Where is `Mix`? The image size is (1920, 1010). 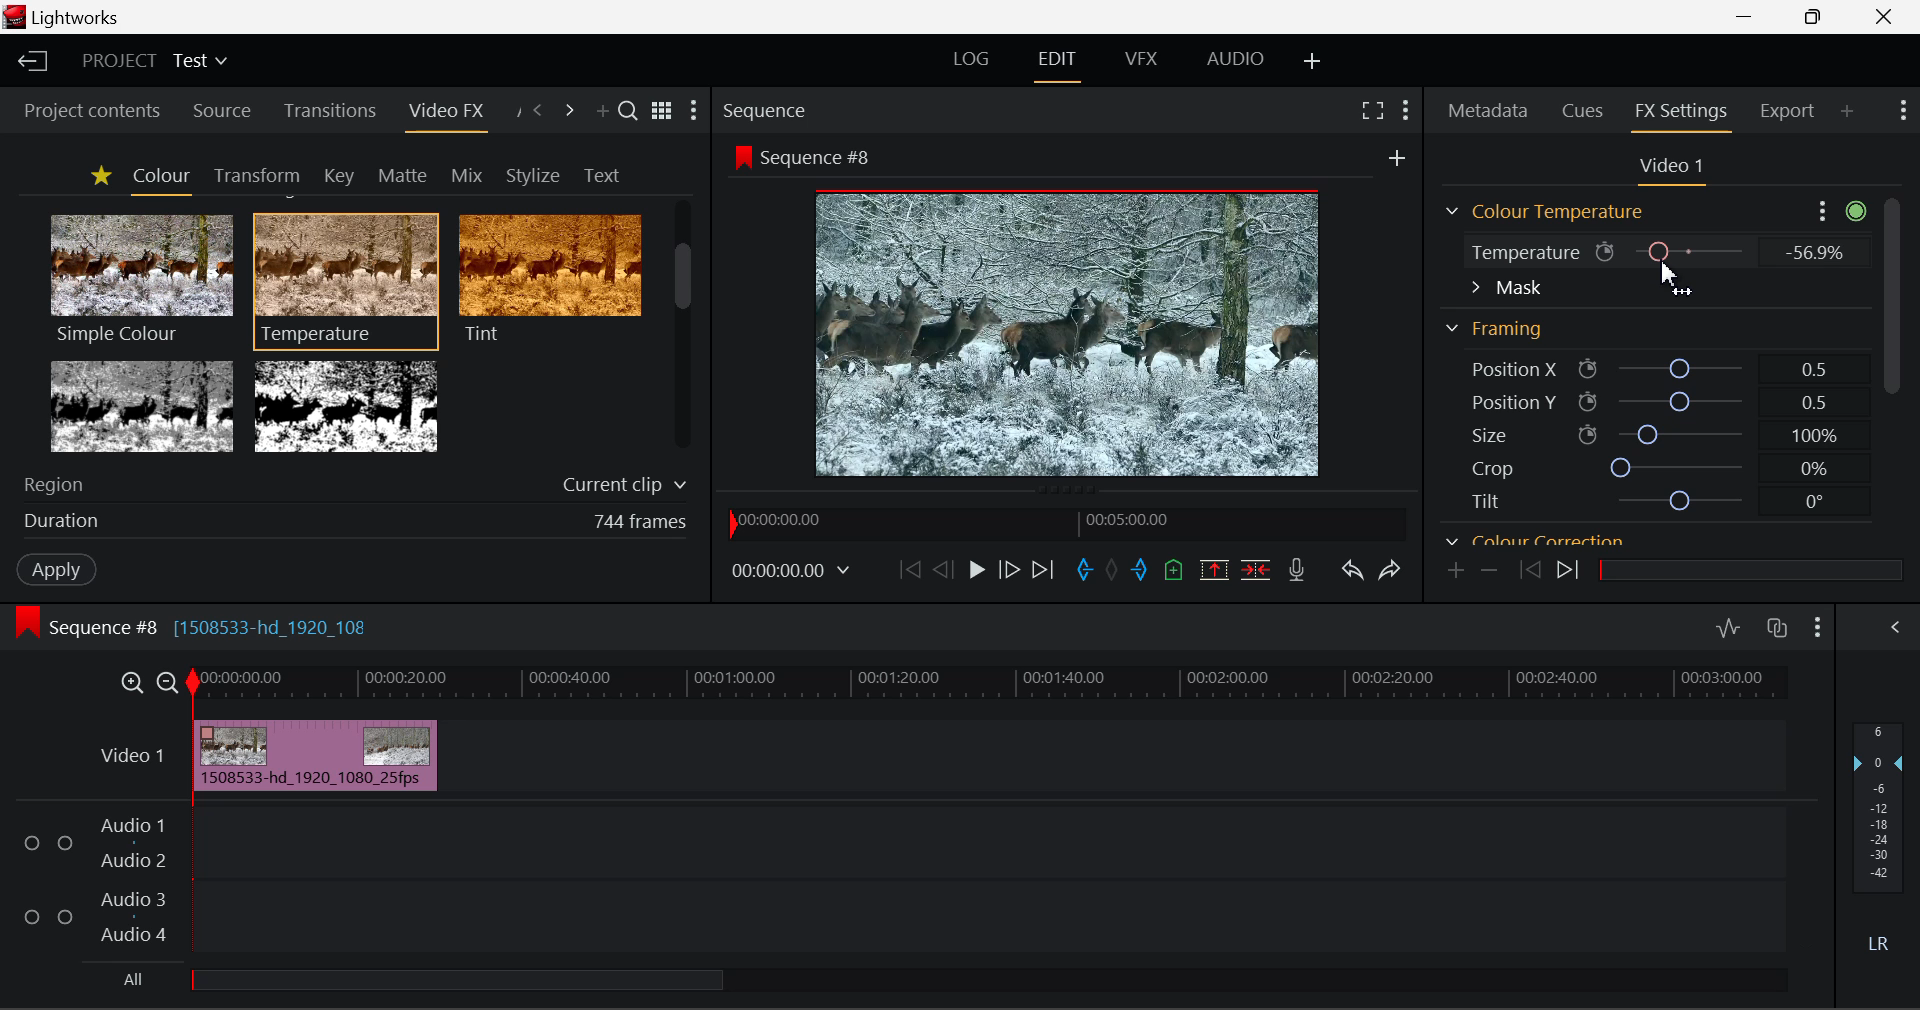 Mix is located at coordinates (468, 172).